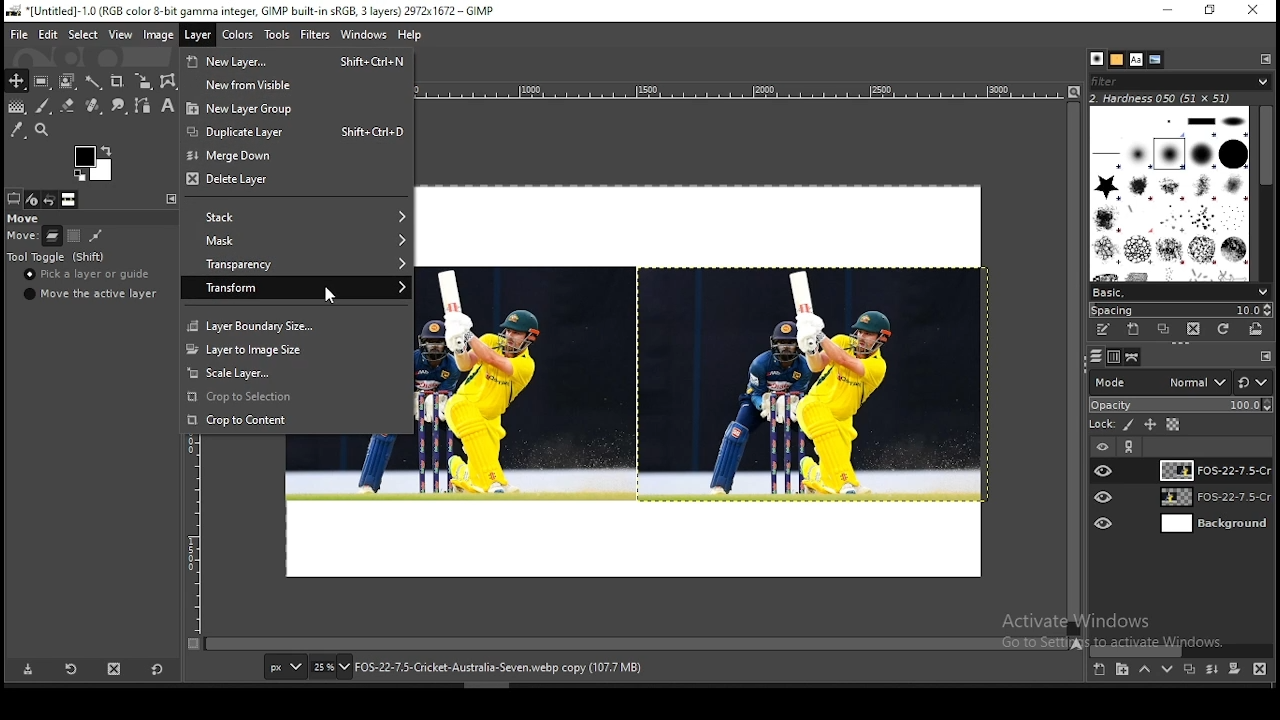  Describe the element at coordinates (169, 198) in the screenshot. I see `tool` at that location.